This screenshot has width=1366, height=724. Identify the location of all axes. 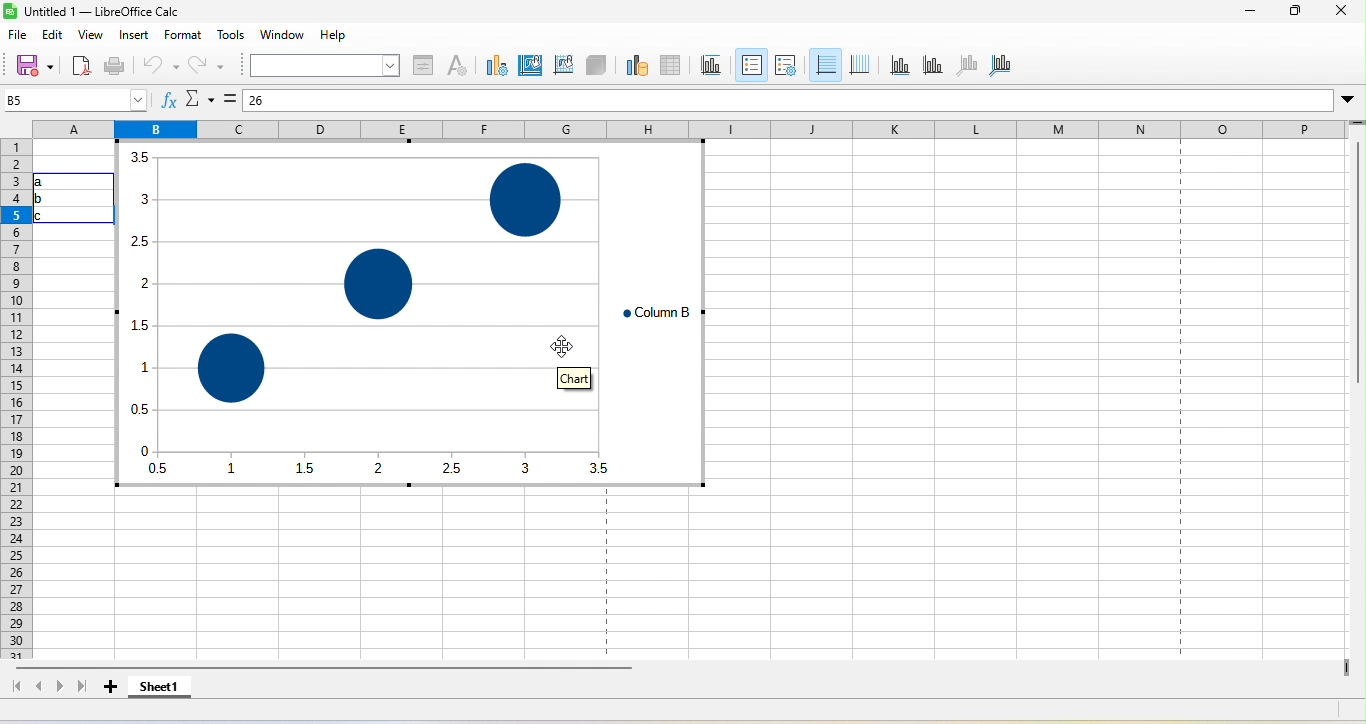
(1001, 65).